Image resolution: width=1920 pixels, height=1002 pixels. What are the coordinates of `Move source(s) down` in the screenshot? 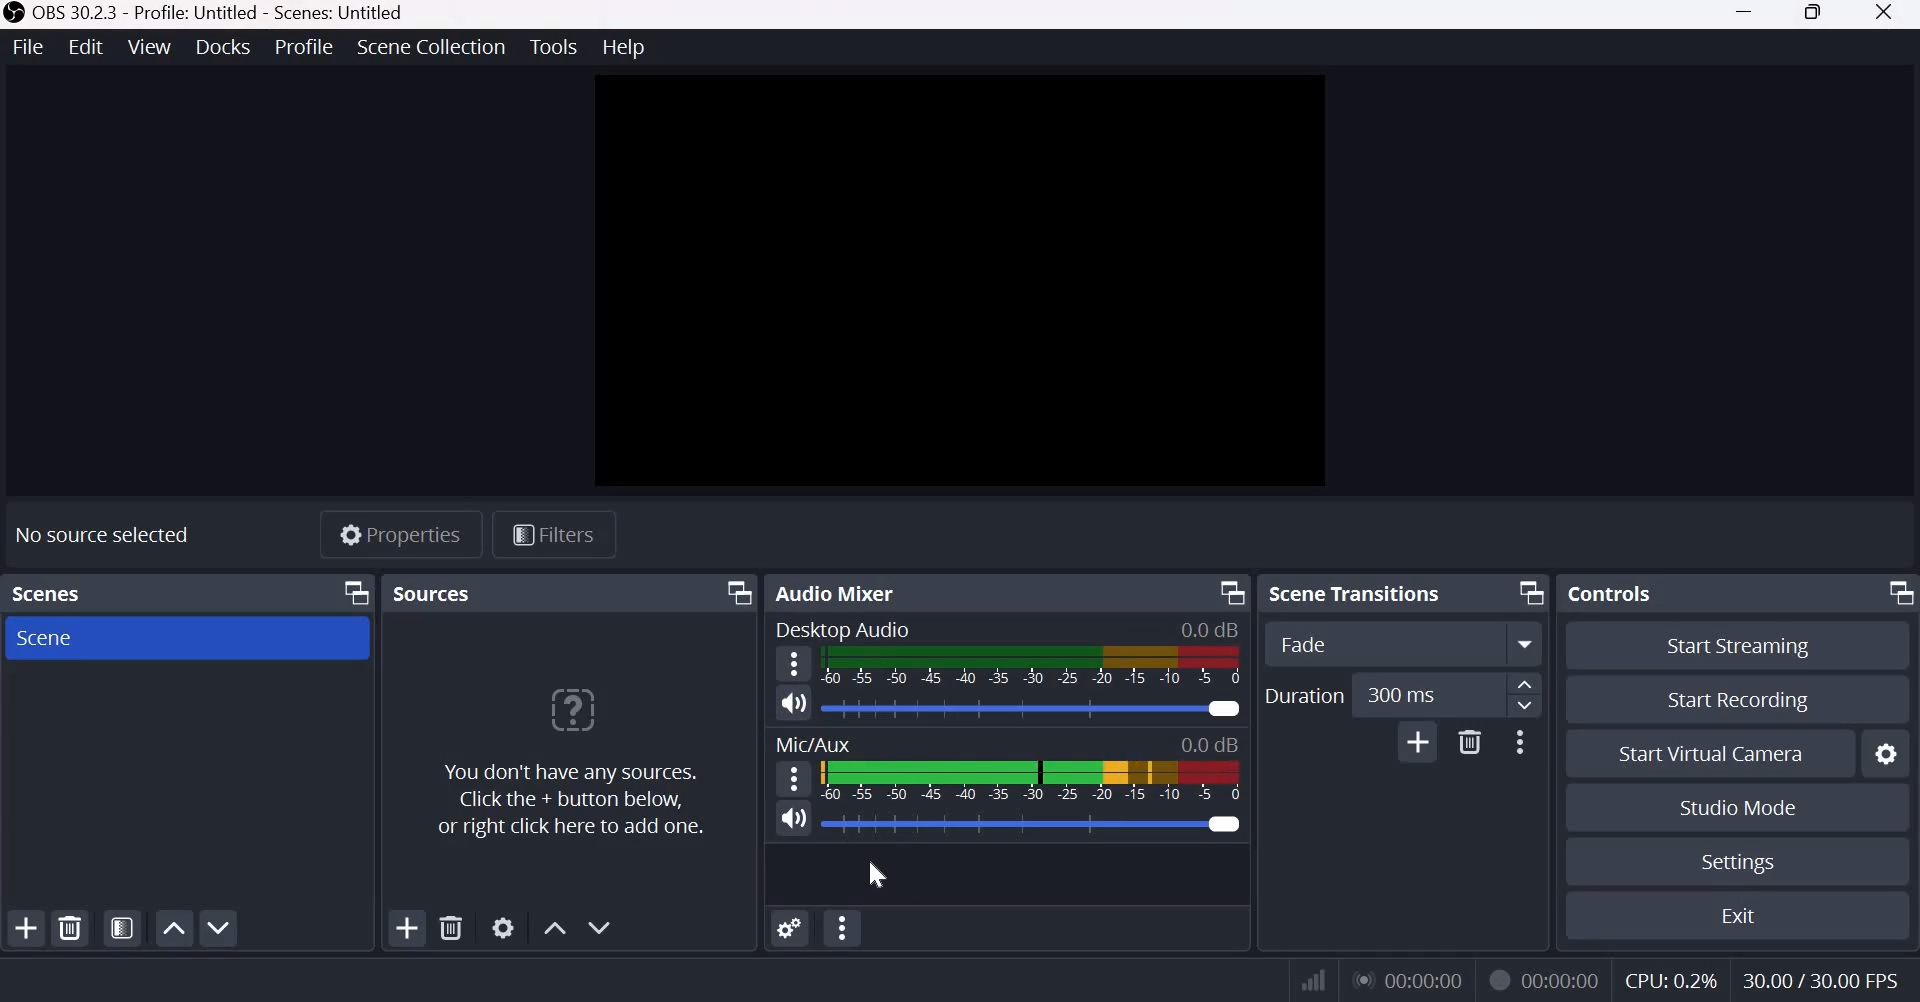 It's located at (601, 928).